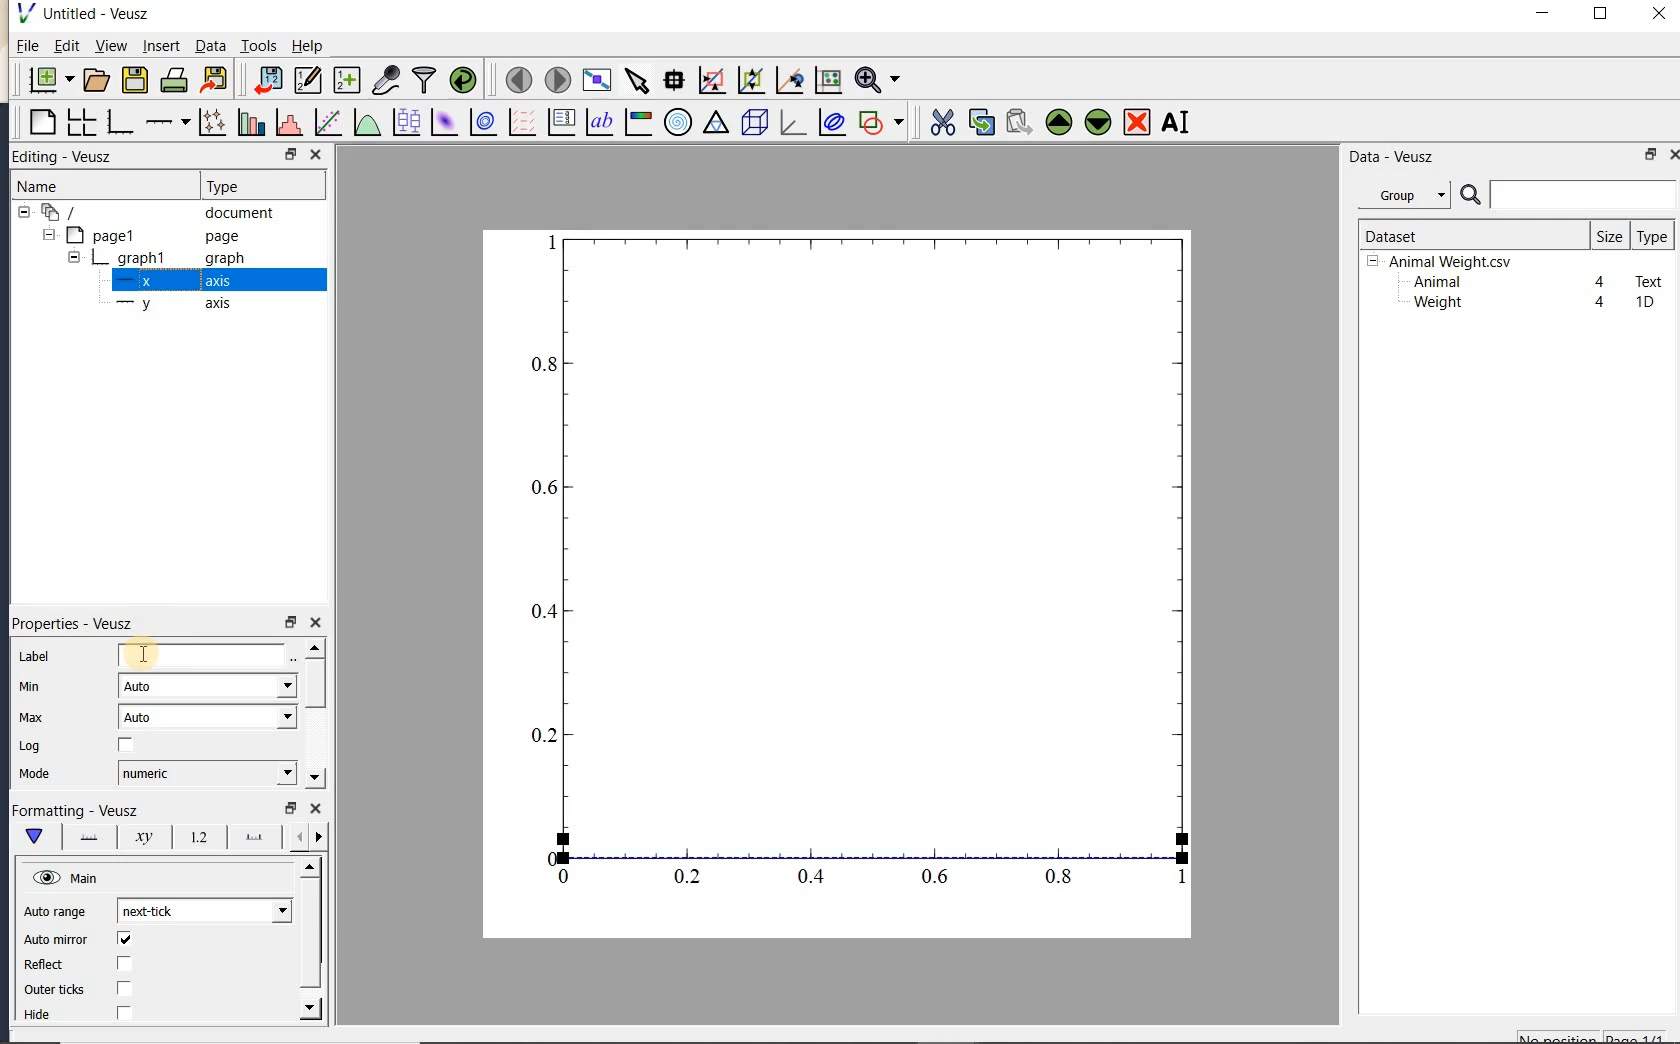 The height and width of the screenshot is (1044, 1680). What do you see at coordinates (1135, 124) in the screenshot?
I see `remove the selected widget` at bounding box center [1135, 124].